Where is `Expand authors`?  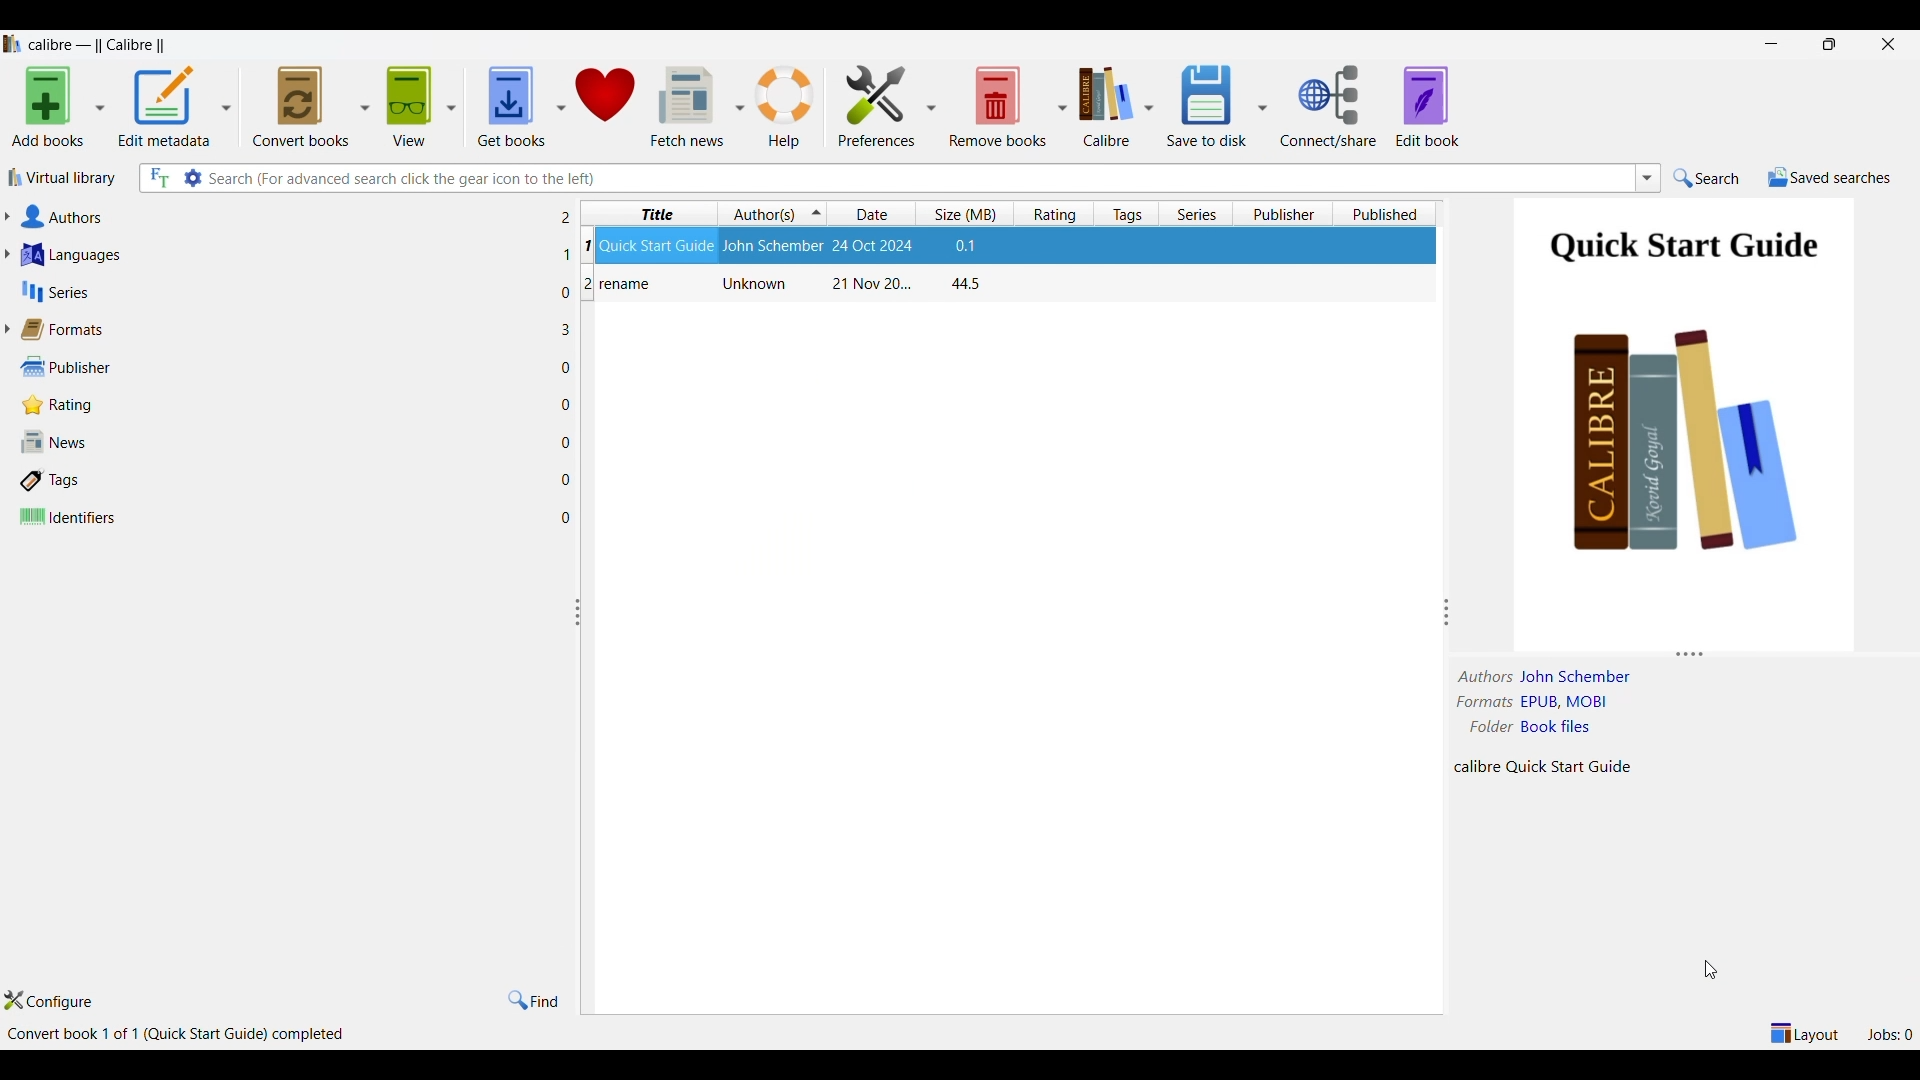
Expand authors is located at coordinates (7, 216).